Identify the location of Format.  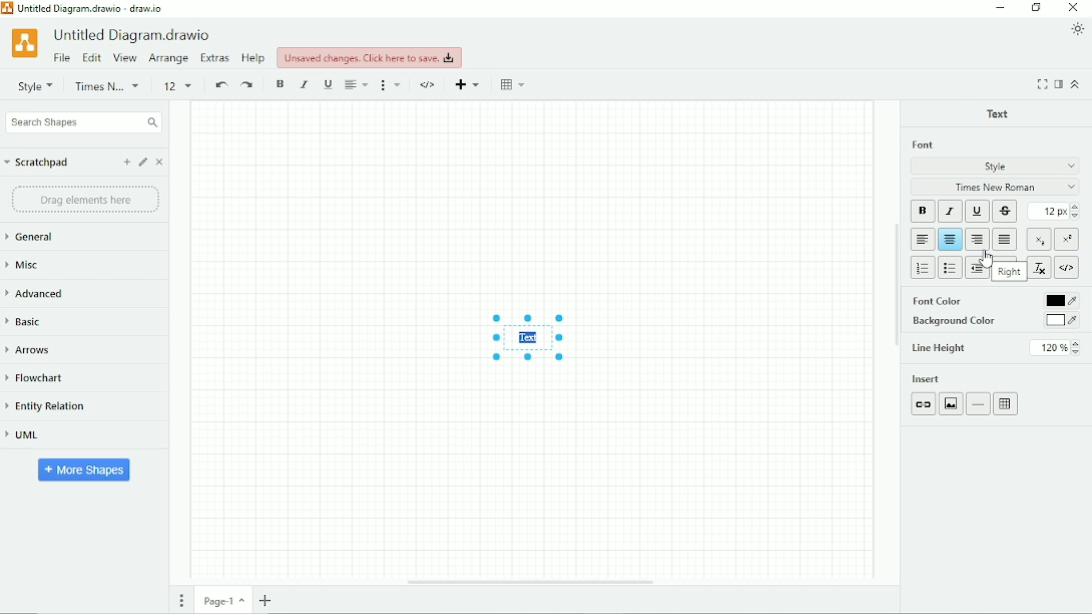
(392, 85).